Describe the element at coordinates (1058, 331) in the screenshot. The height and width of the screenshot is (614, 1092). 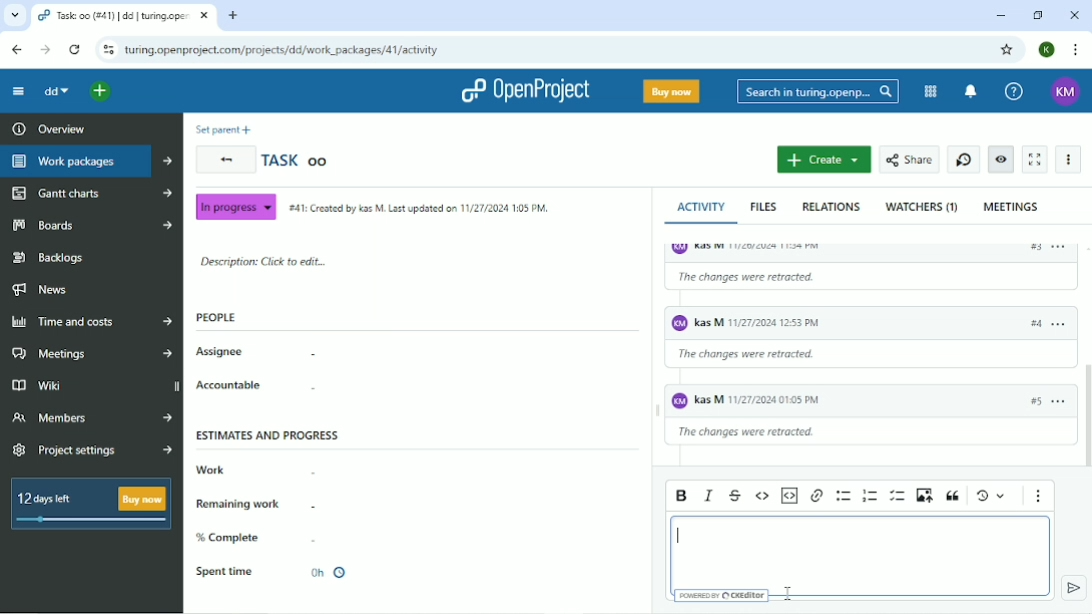
I see `options` at that location.